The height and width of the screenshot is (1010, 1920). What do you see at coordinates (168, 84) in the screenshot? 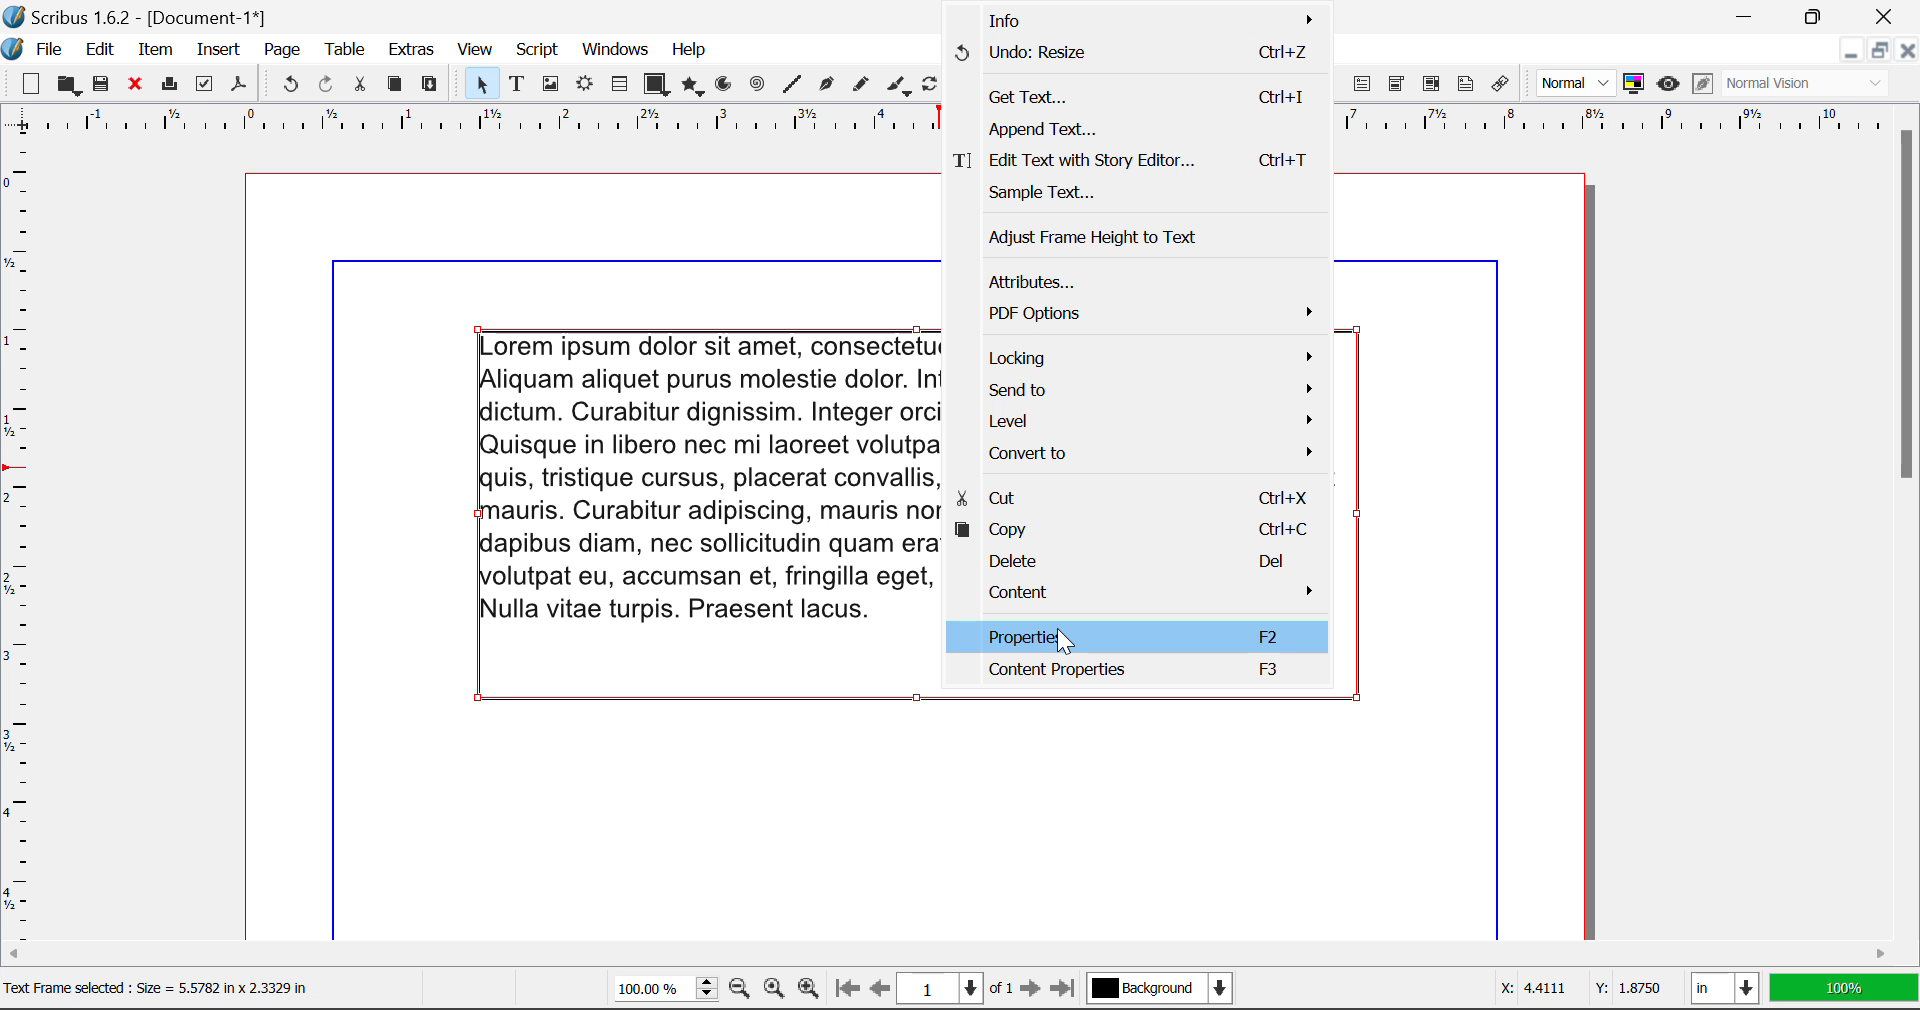
I see `Print` at bounding box center [168, 84].